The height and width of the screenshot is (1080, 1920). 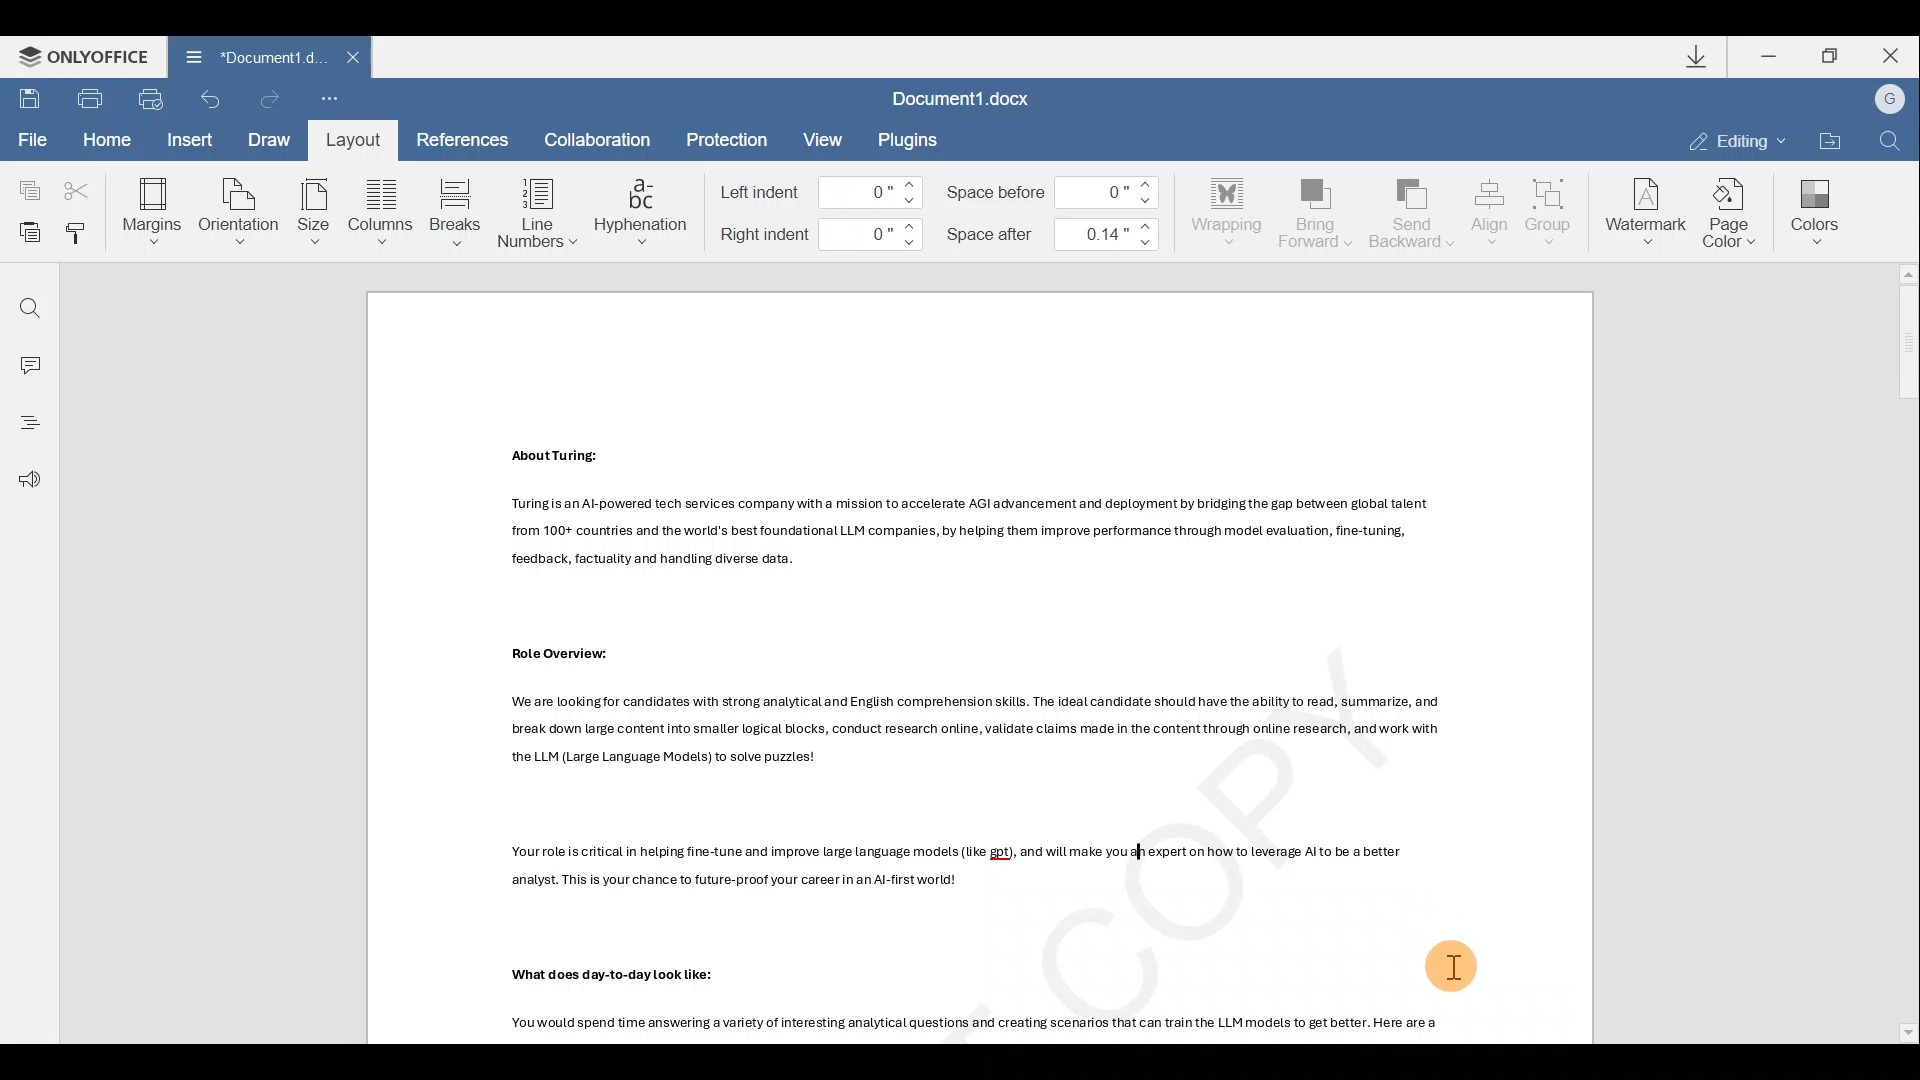 I want to click on Align, so click(x=1490, y=213).